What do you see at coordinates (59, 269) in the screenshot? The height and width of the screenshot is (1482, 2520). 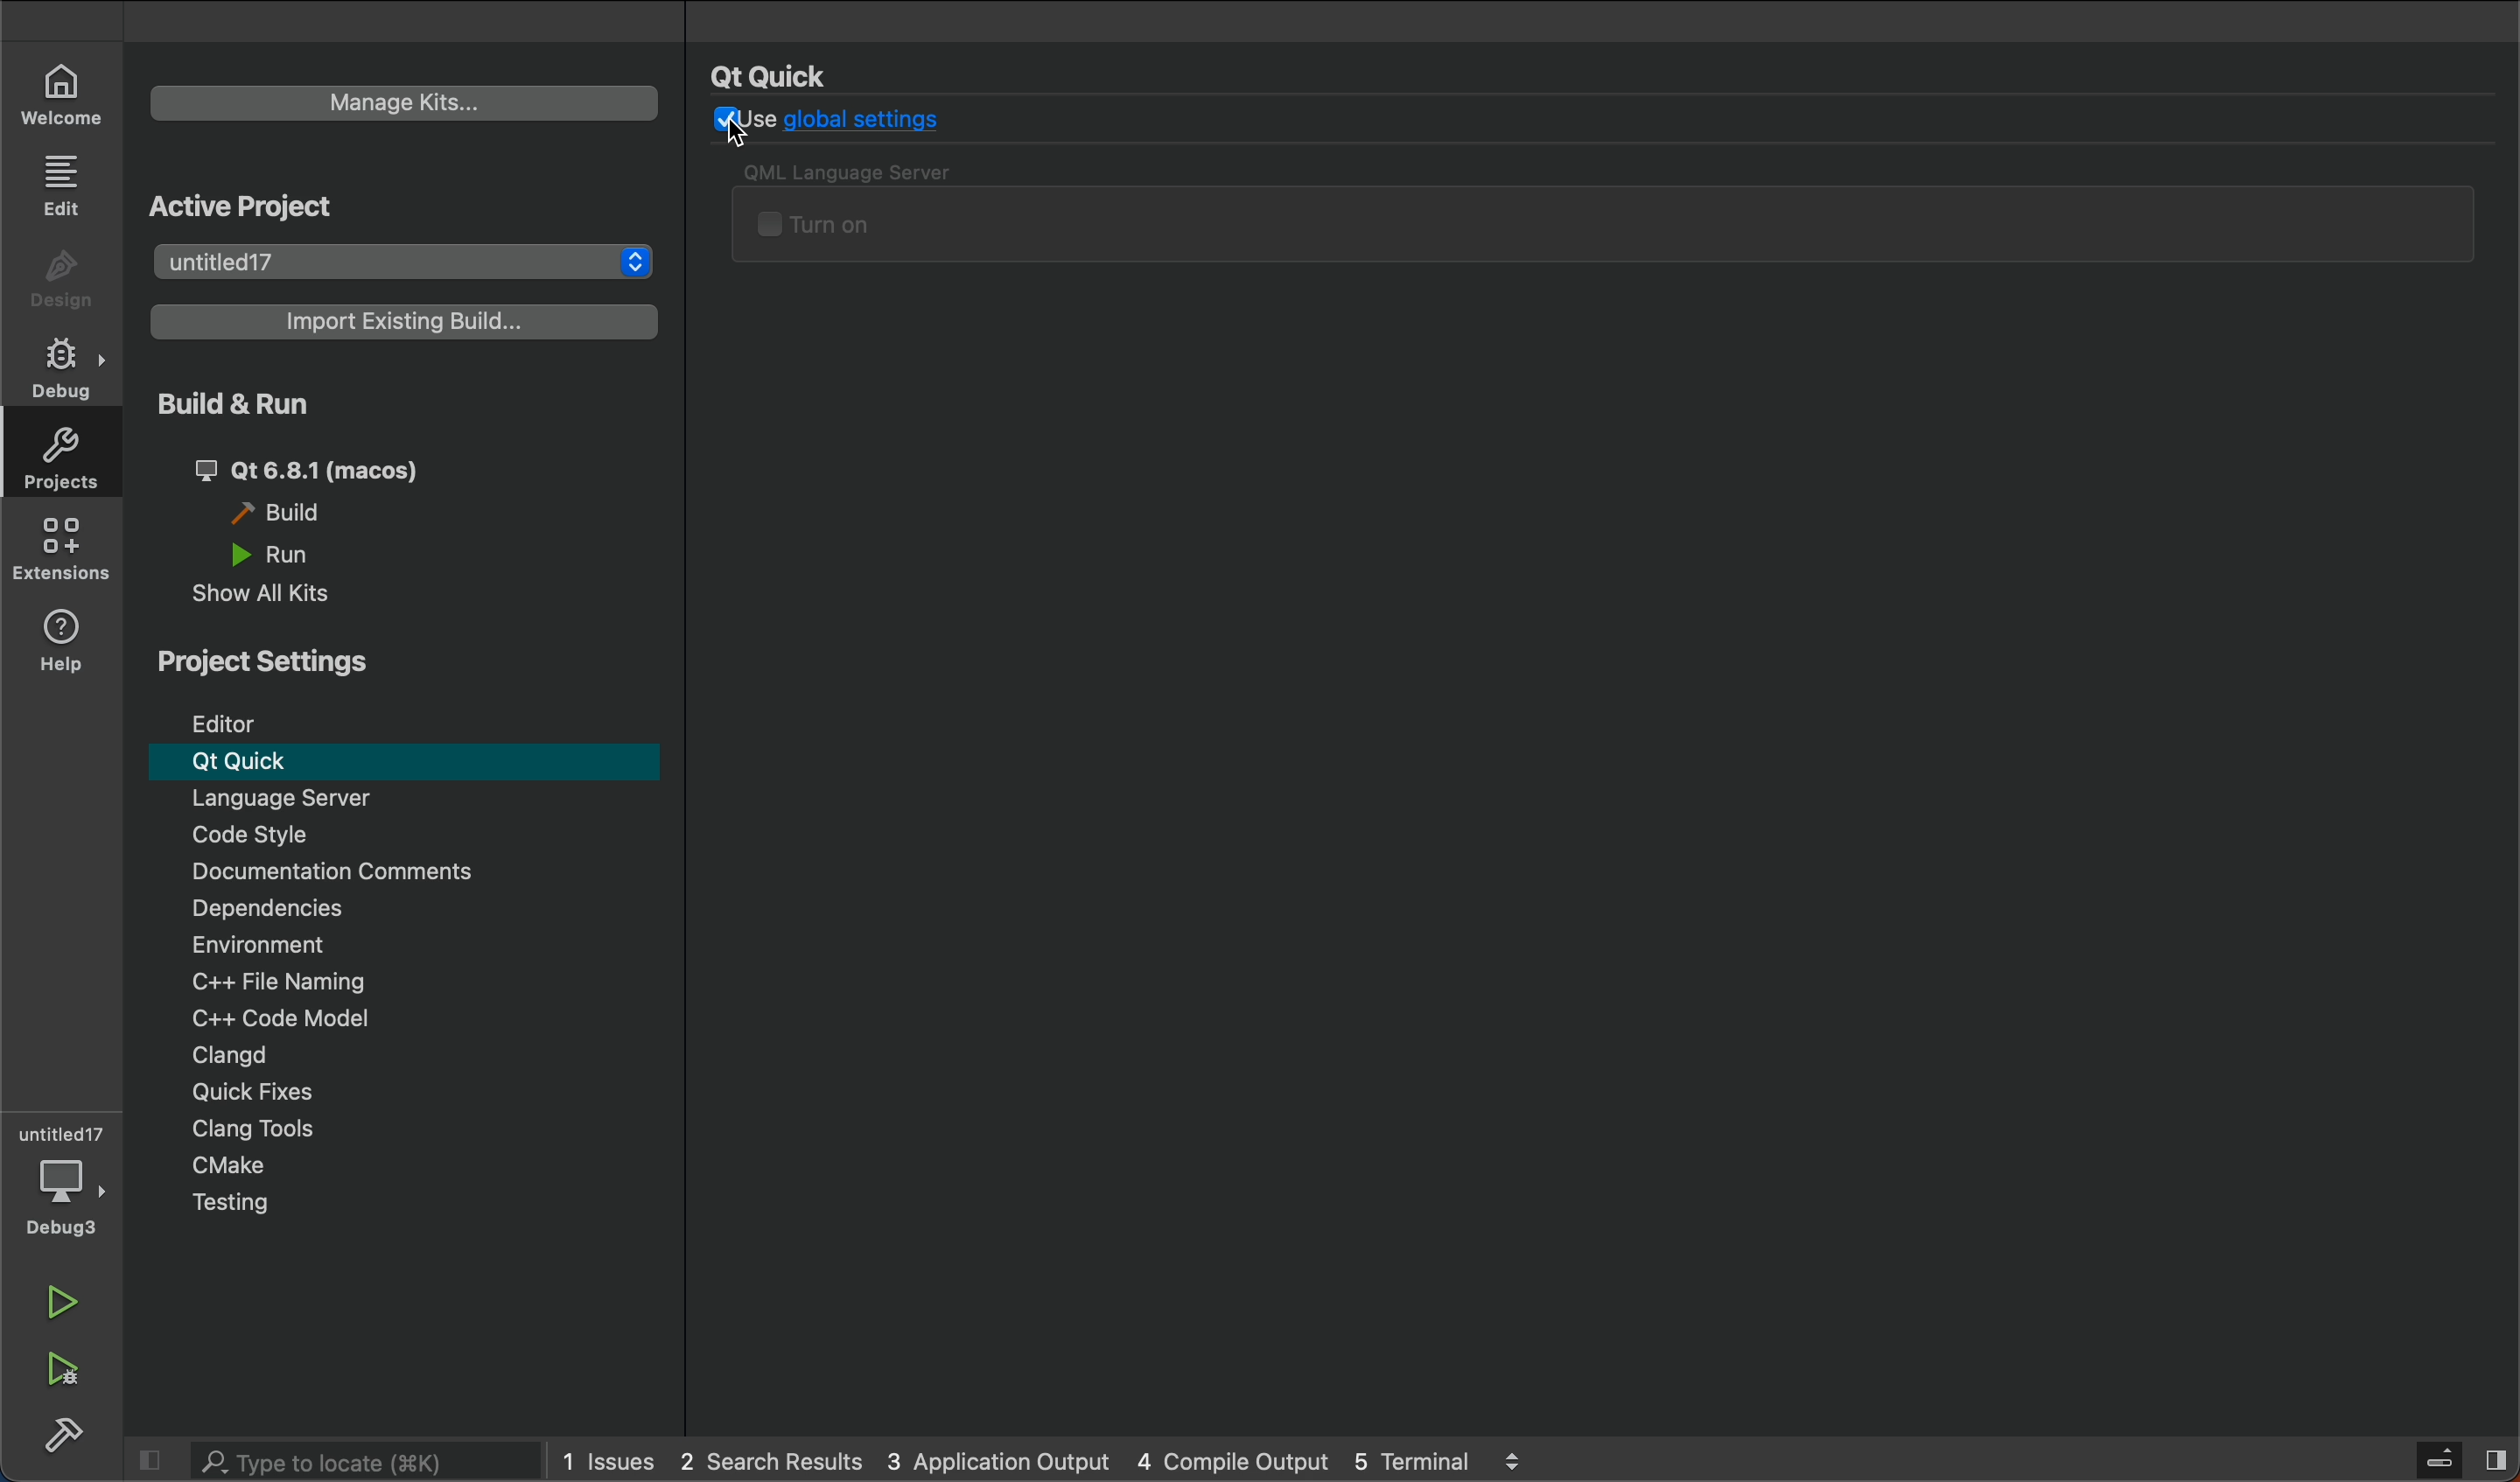 I see `DESIGN` at bounding box center [59, 269].